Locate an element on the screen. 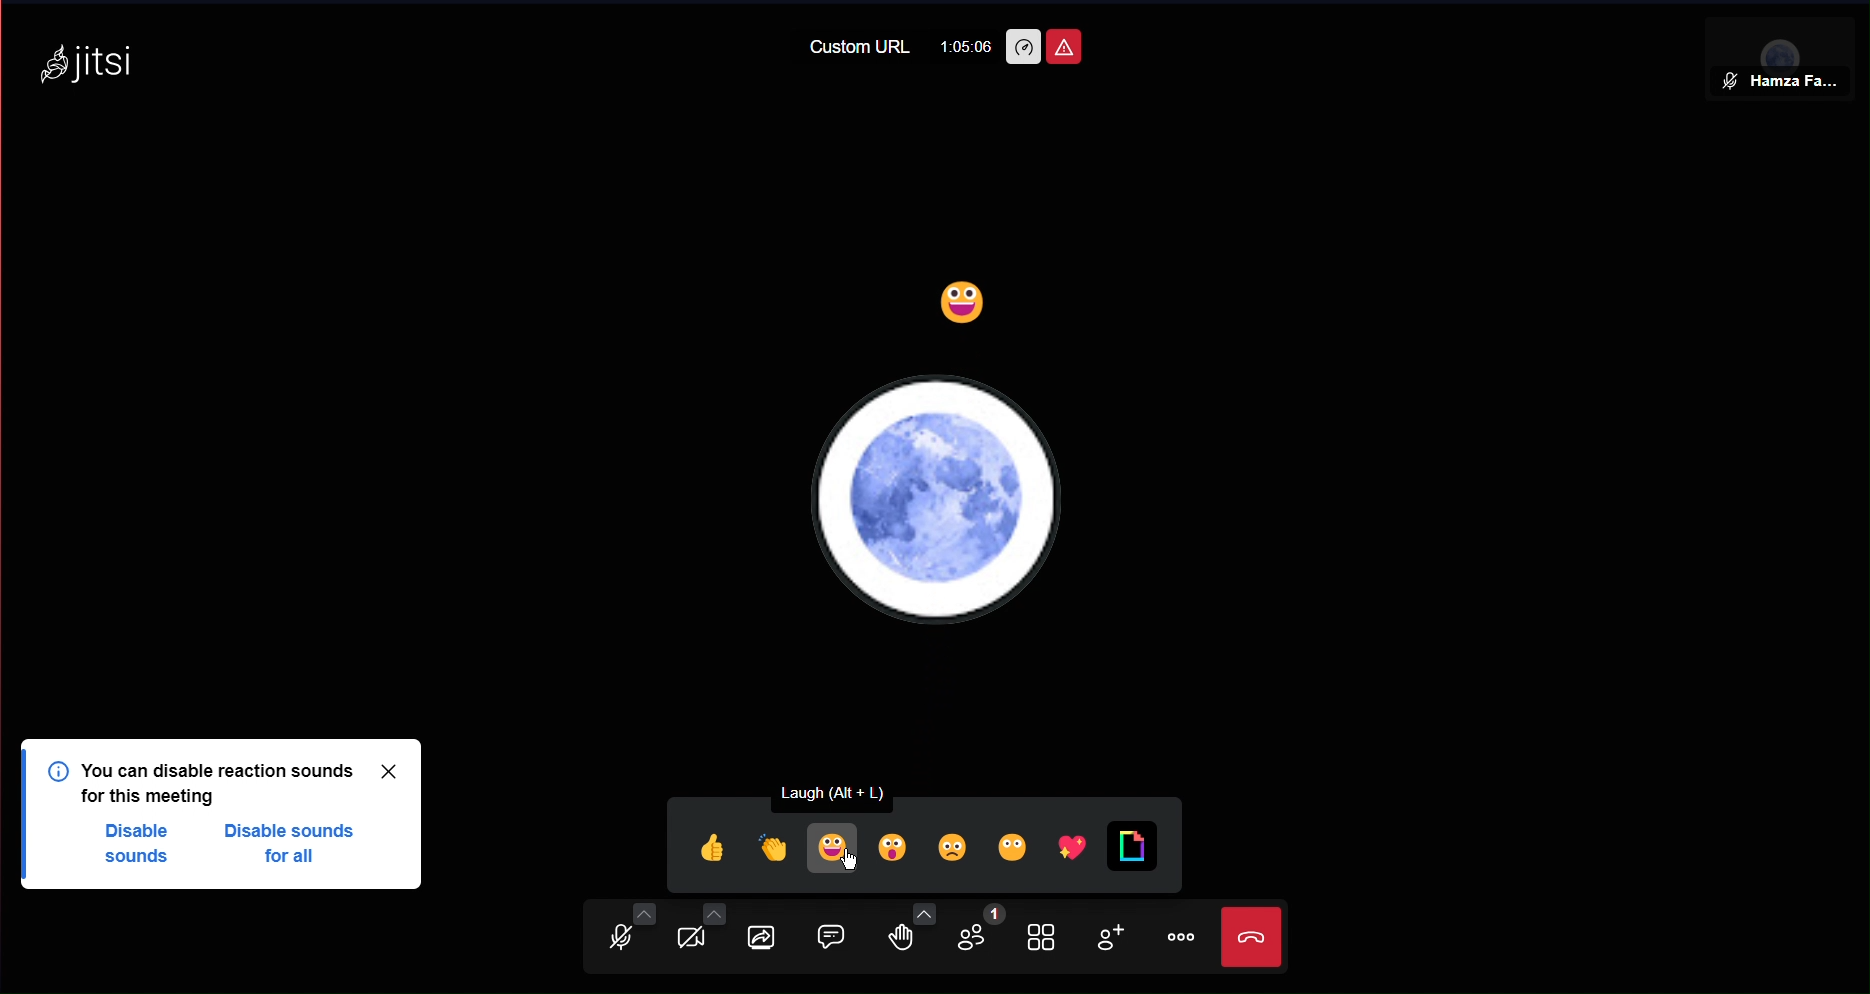 The image size is (1870, 994). Raise Hand is located at coordinates (916, 939).